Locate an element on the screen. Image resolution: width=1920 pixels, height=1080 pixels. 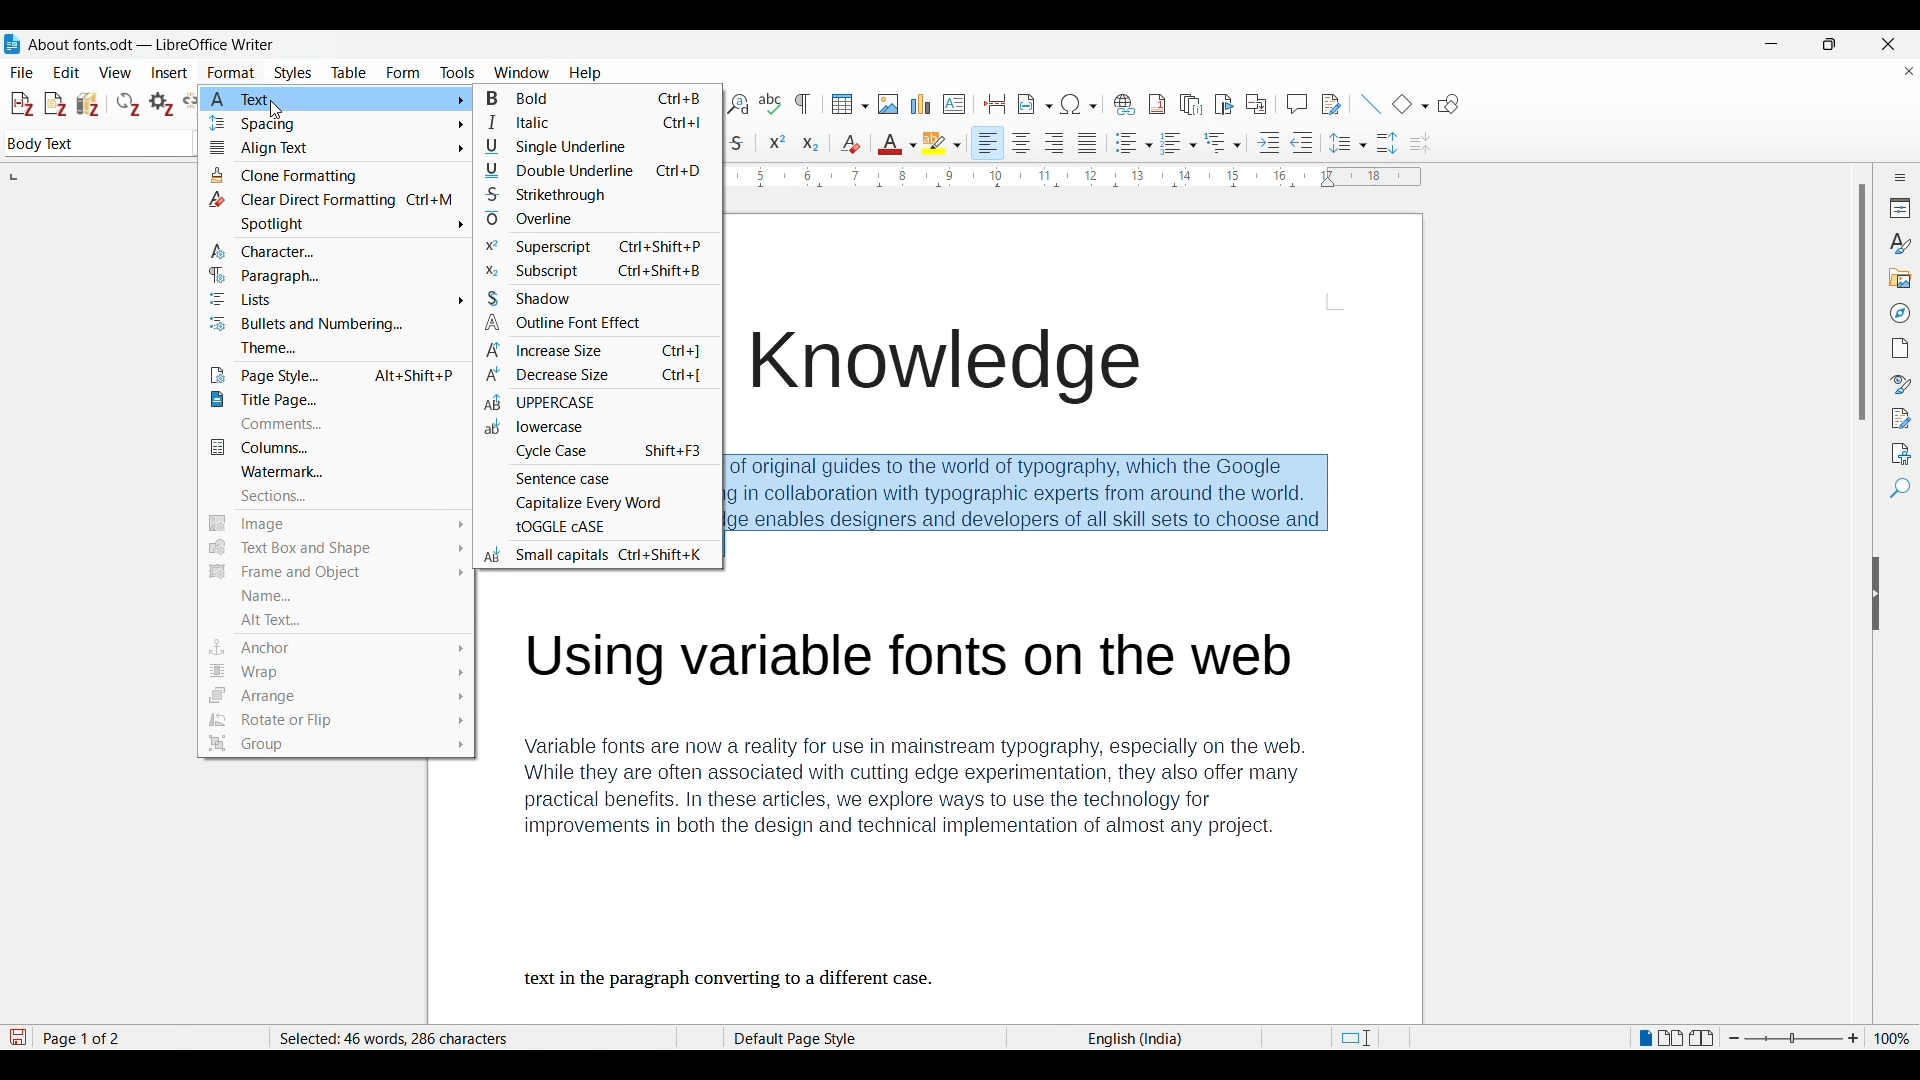
Insert text box is located at coordinates (954, 104).